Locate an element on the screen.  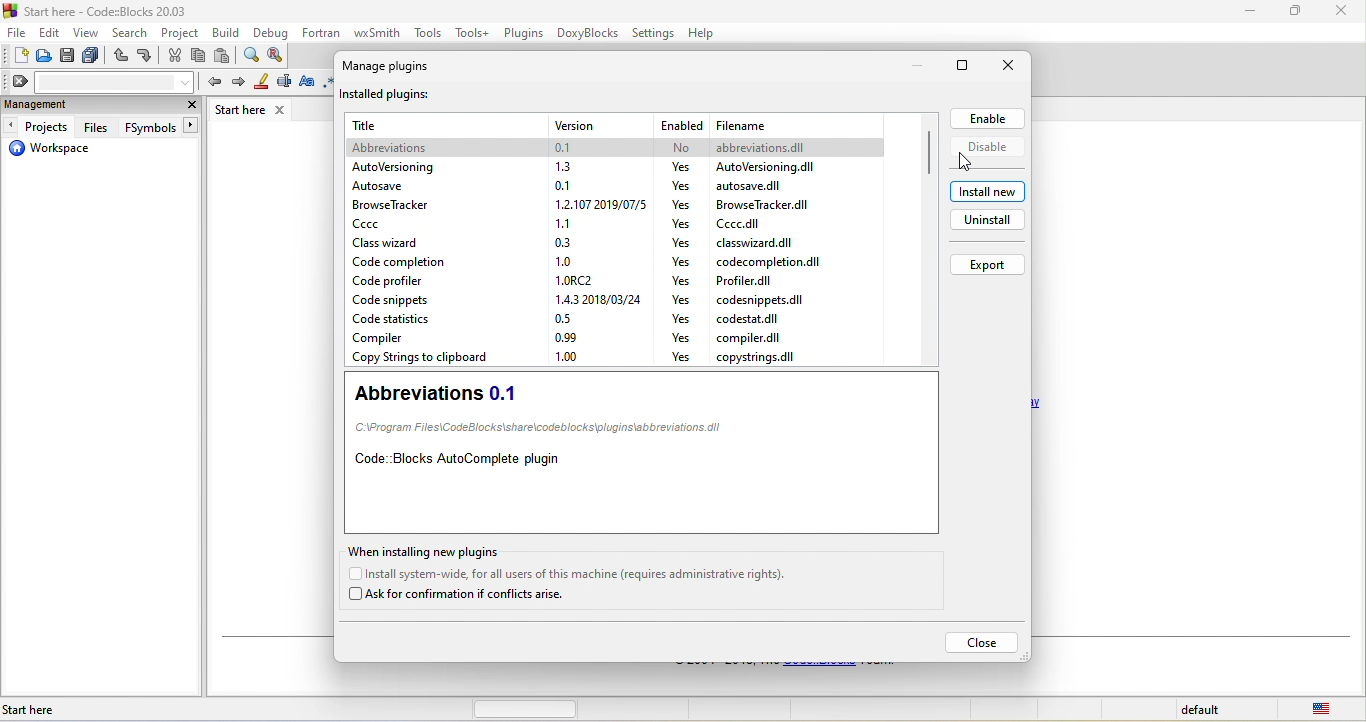
compiler is located at coordinates (425, 340).